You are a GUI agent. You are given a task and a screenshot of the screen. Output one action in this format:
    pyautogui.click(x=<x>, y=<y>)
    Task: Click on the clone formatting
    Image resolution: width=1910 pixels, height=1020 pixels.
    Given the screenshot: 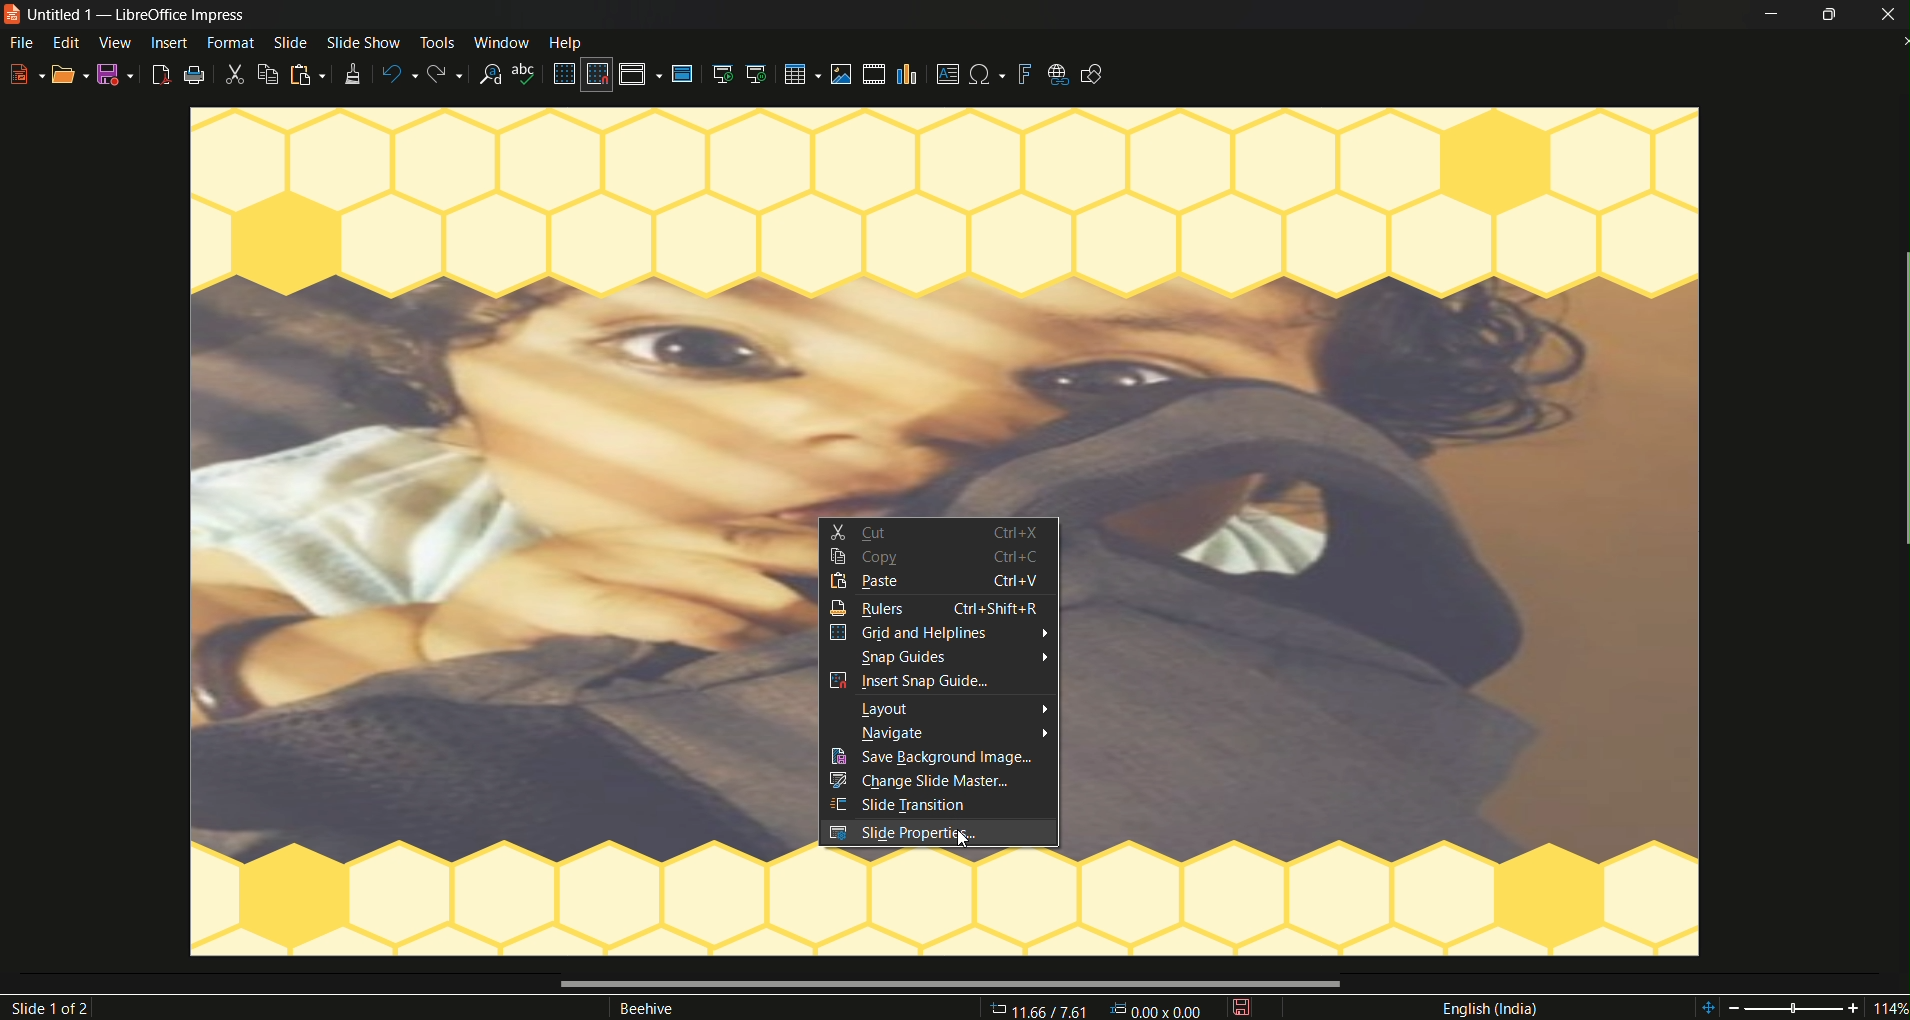 What is the action you would take?
    pyautogui.click(x=350, y=75)
    